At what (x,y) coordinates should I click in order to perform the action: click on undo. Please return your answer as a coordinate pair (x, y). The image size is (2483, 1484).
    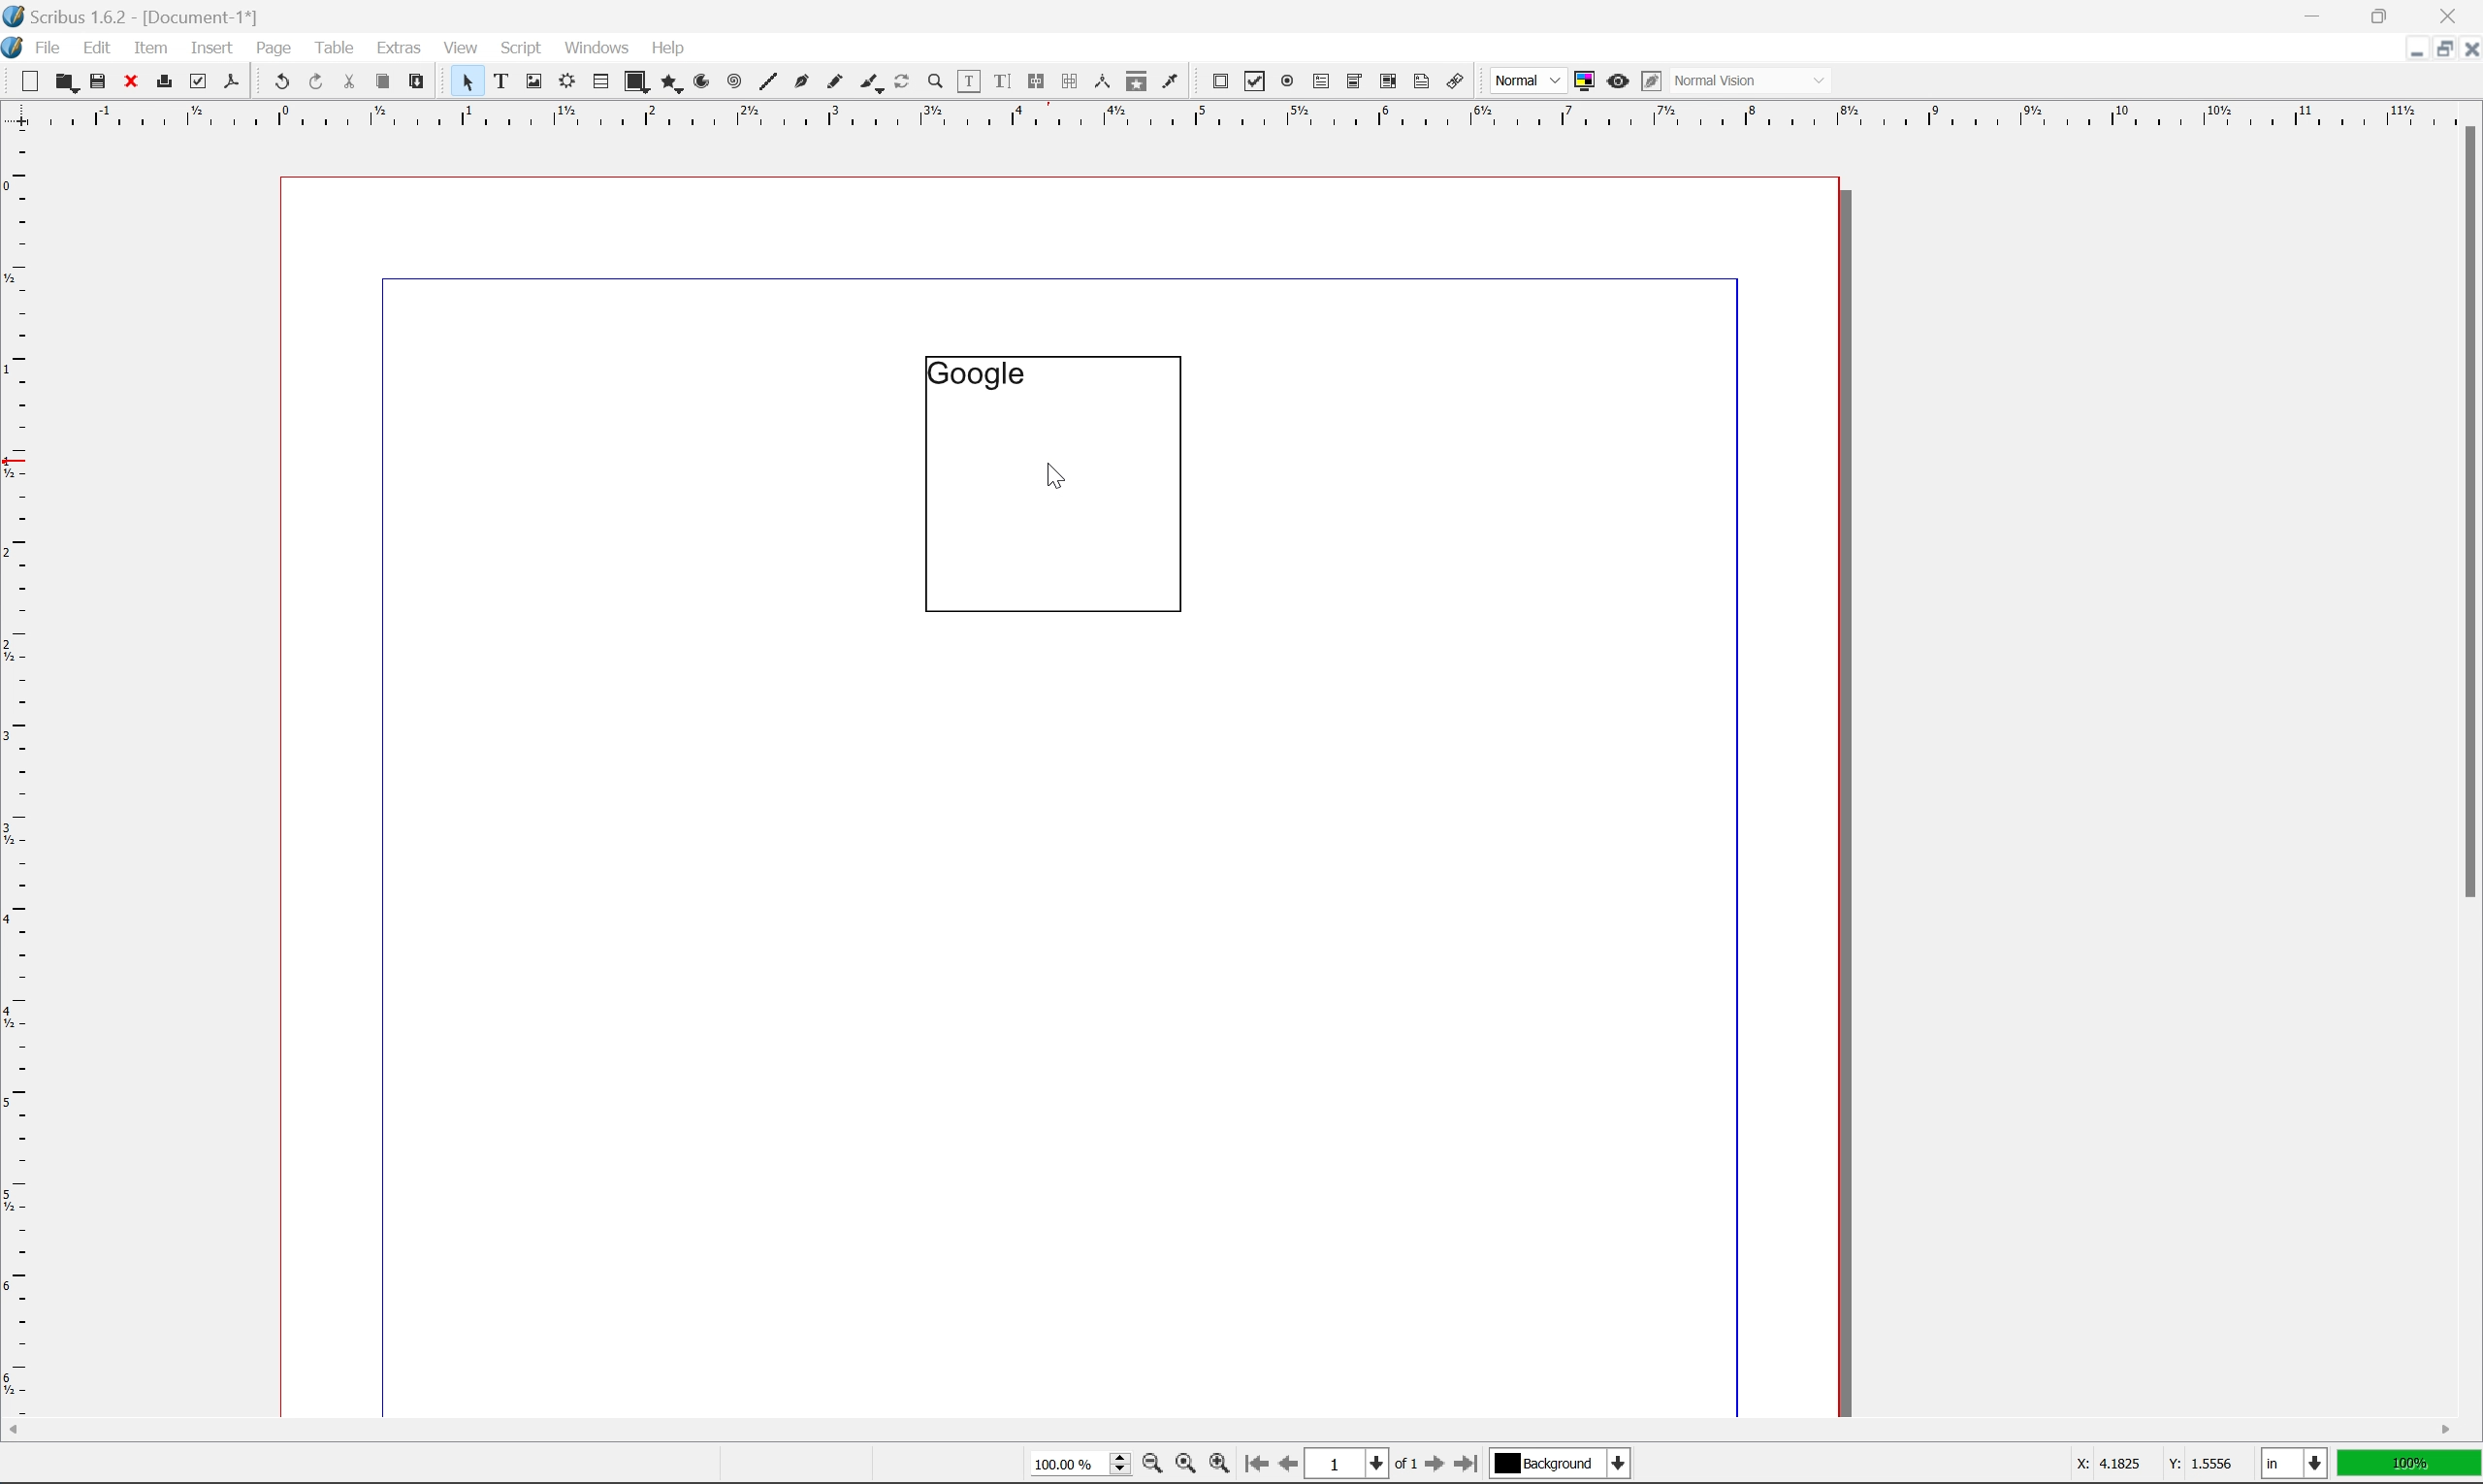
    Looking at the image, I should click on (281, 83).